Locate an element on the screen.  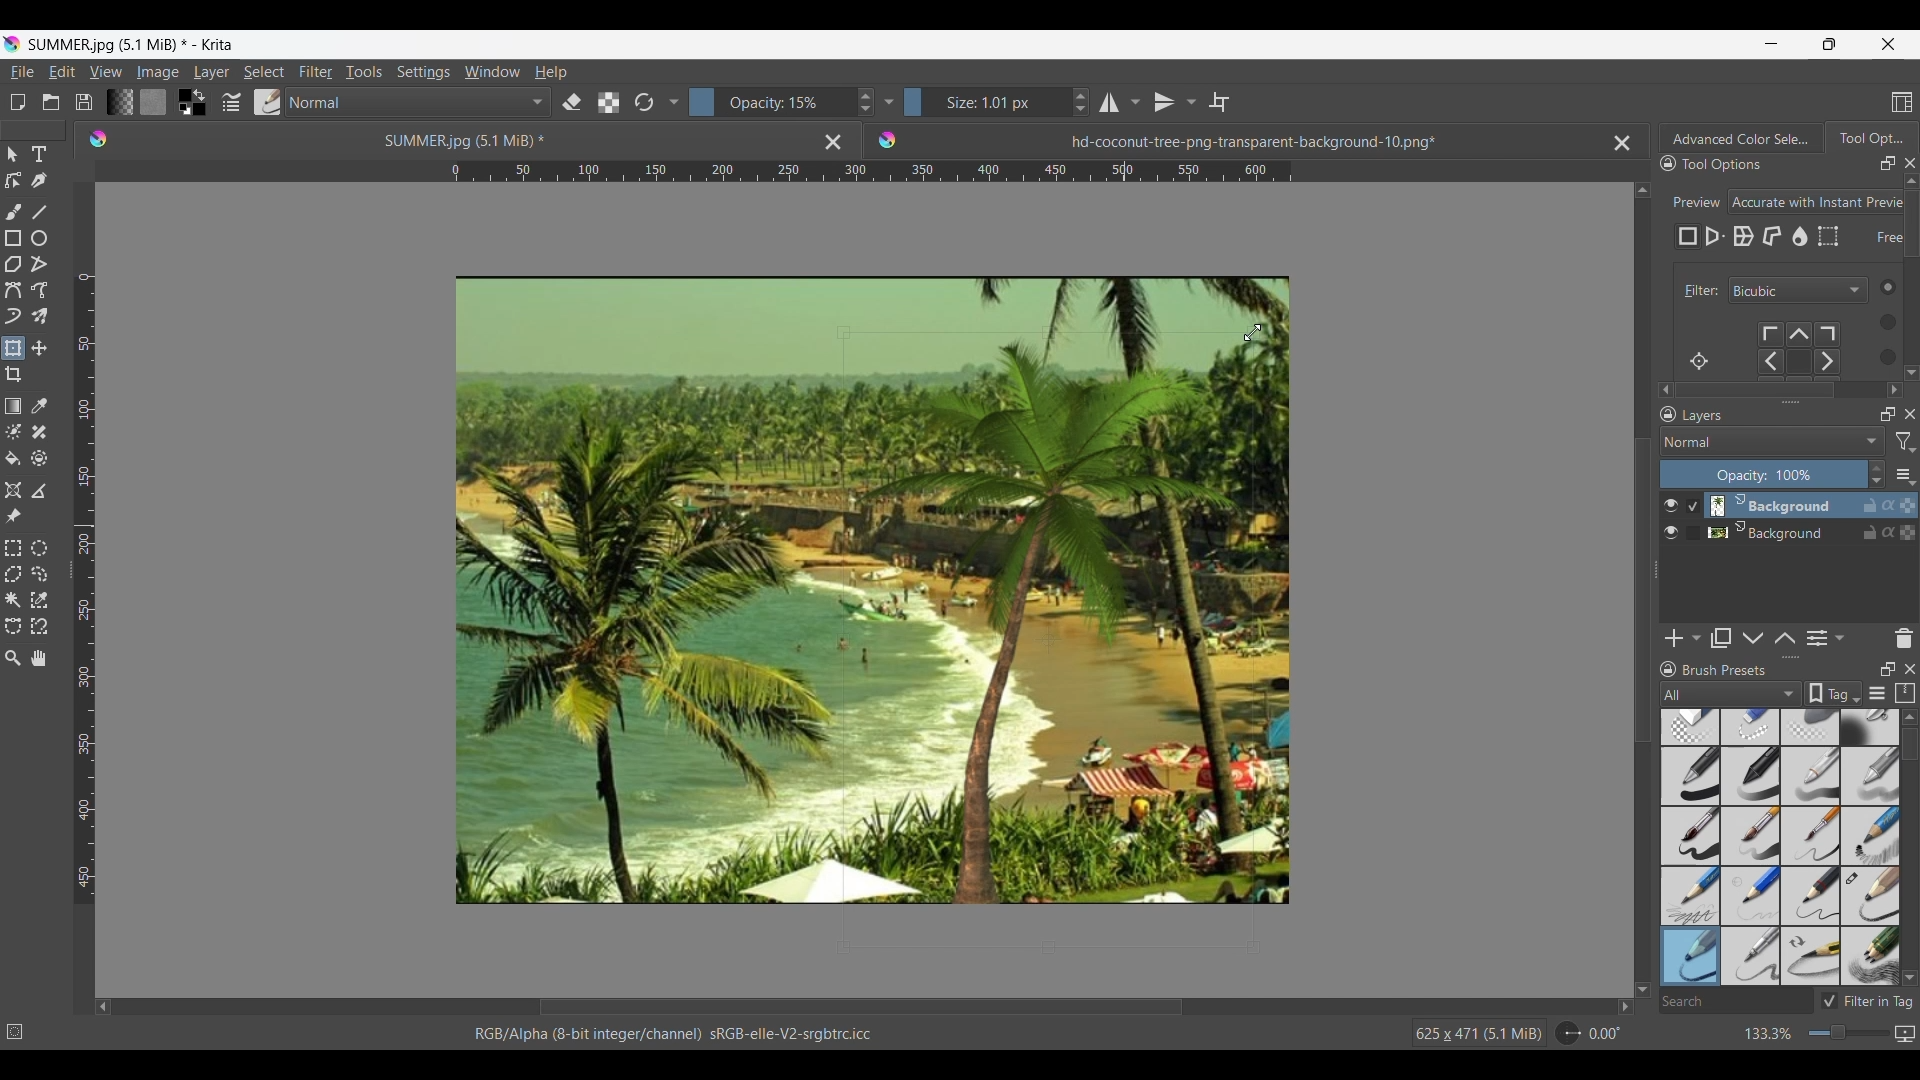
Preview is located at coordinates (1693, 196).